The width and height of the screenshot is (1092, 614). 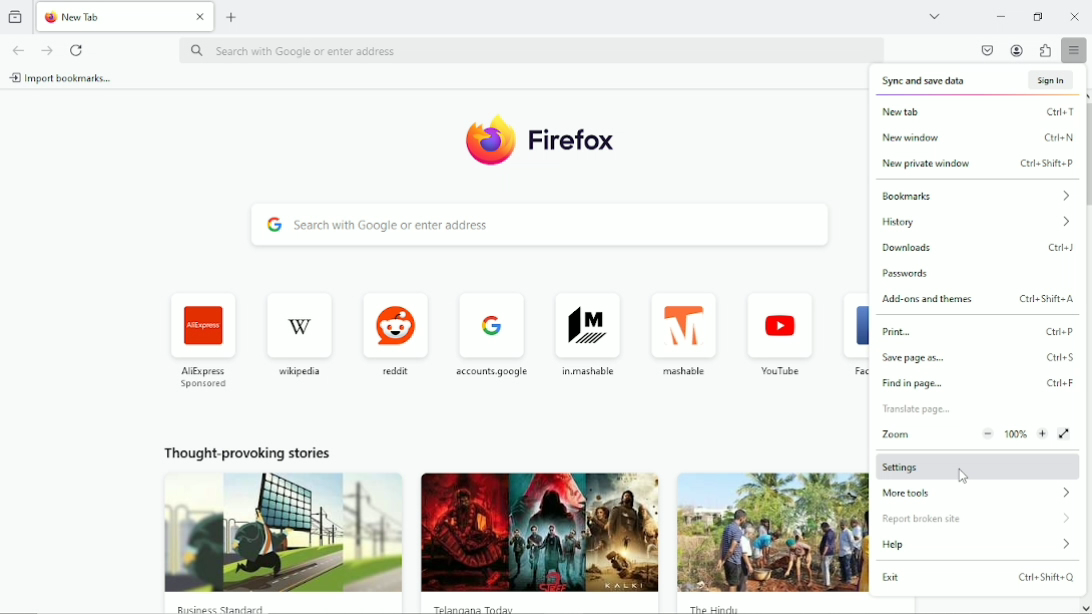 What do you see at coordinates (539, 532) in the screenshot?
I see `Thought provoking stories` at bounding box center [539, 532].